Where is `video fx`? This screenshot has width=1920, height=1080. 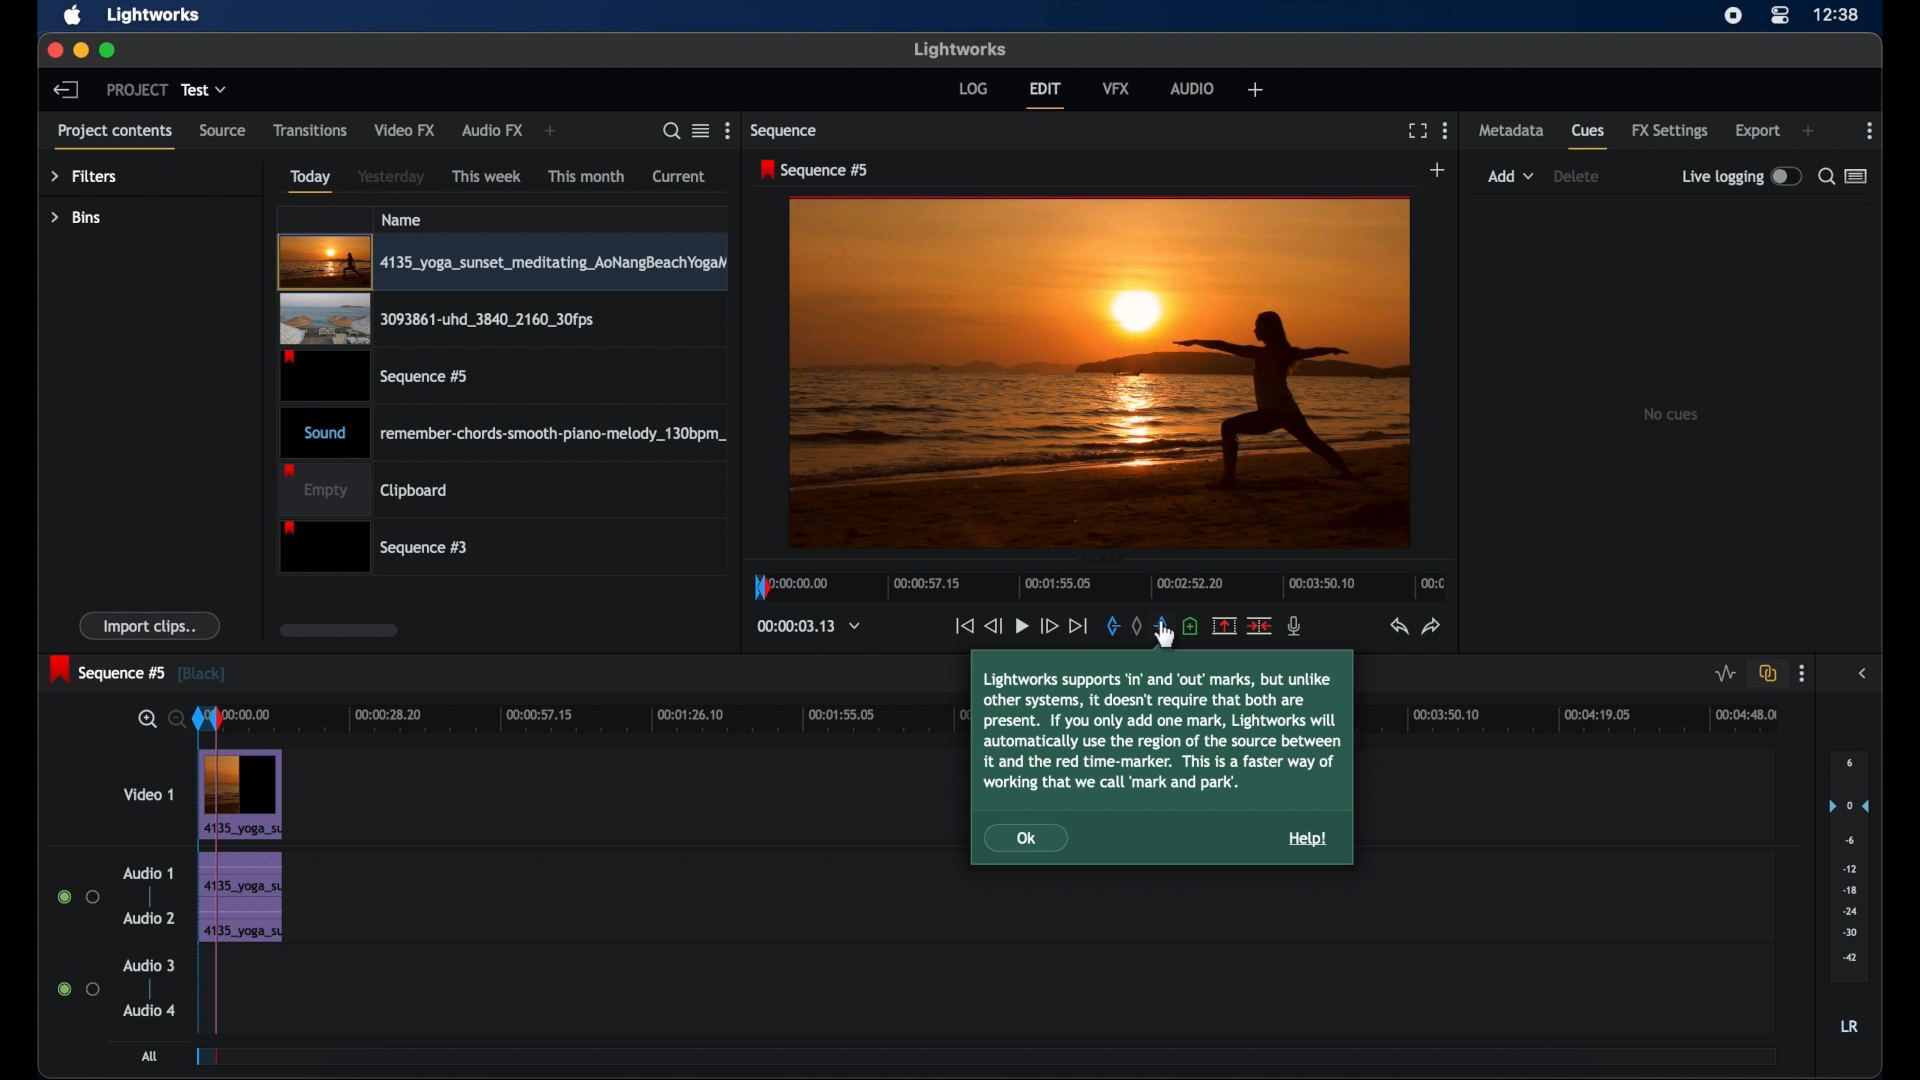 video fx is located at coordinates (406, 130).